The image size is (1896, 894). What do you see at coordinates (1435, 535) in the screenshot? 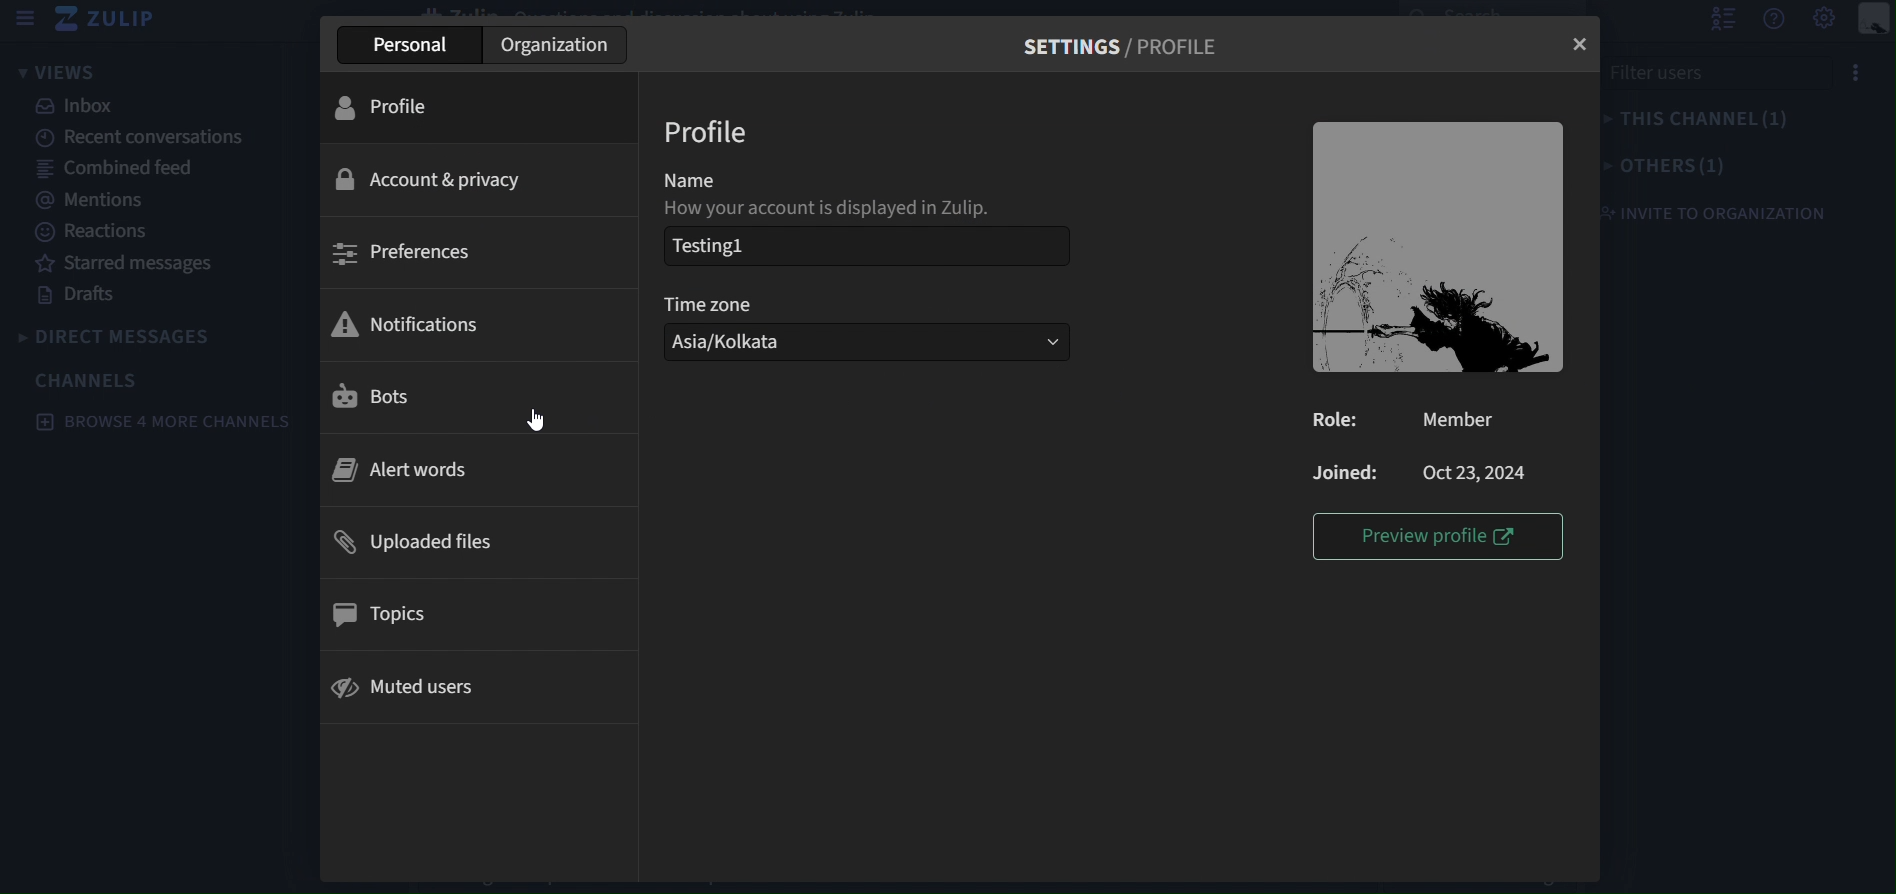
I see `preview profile` at bounding box center [1435, 535].